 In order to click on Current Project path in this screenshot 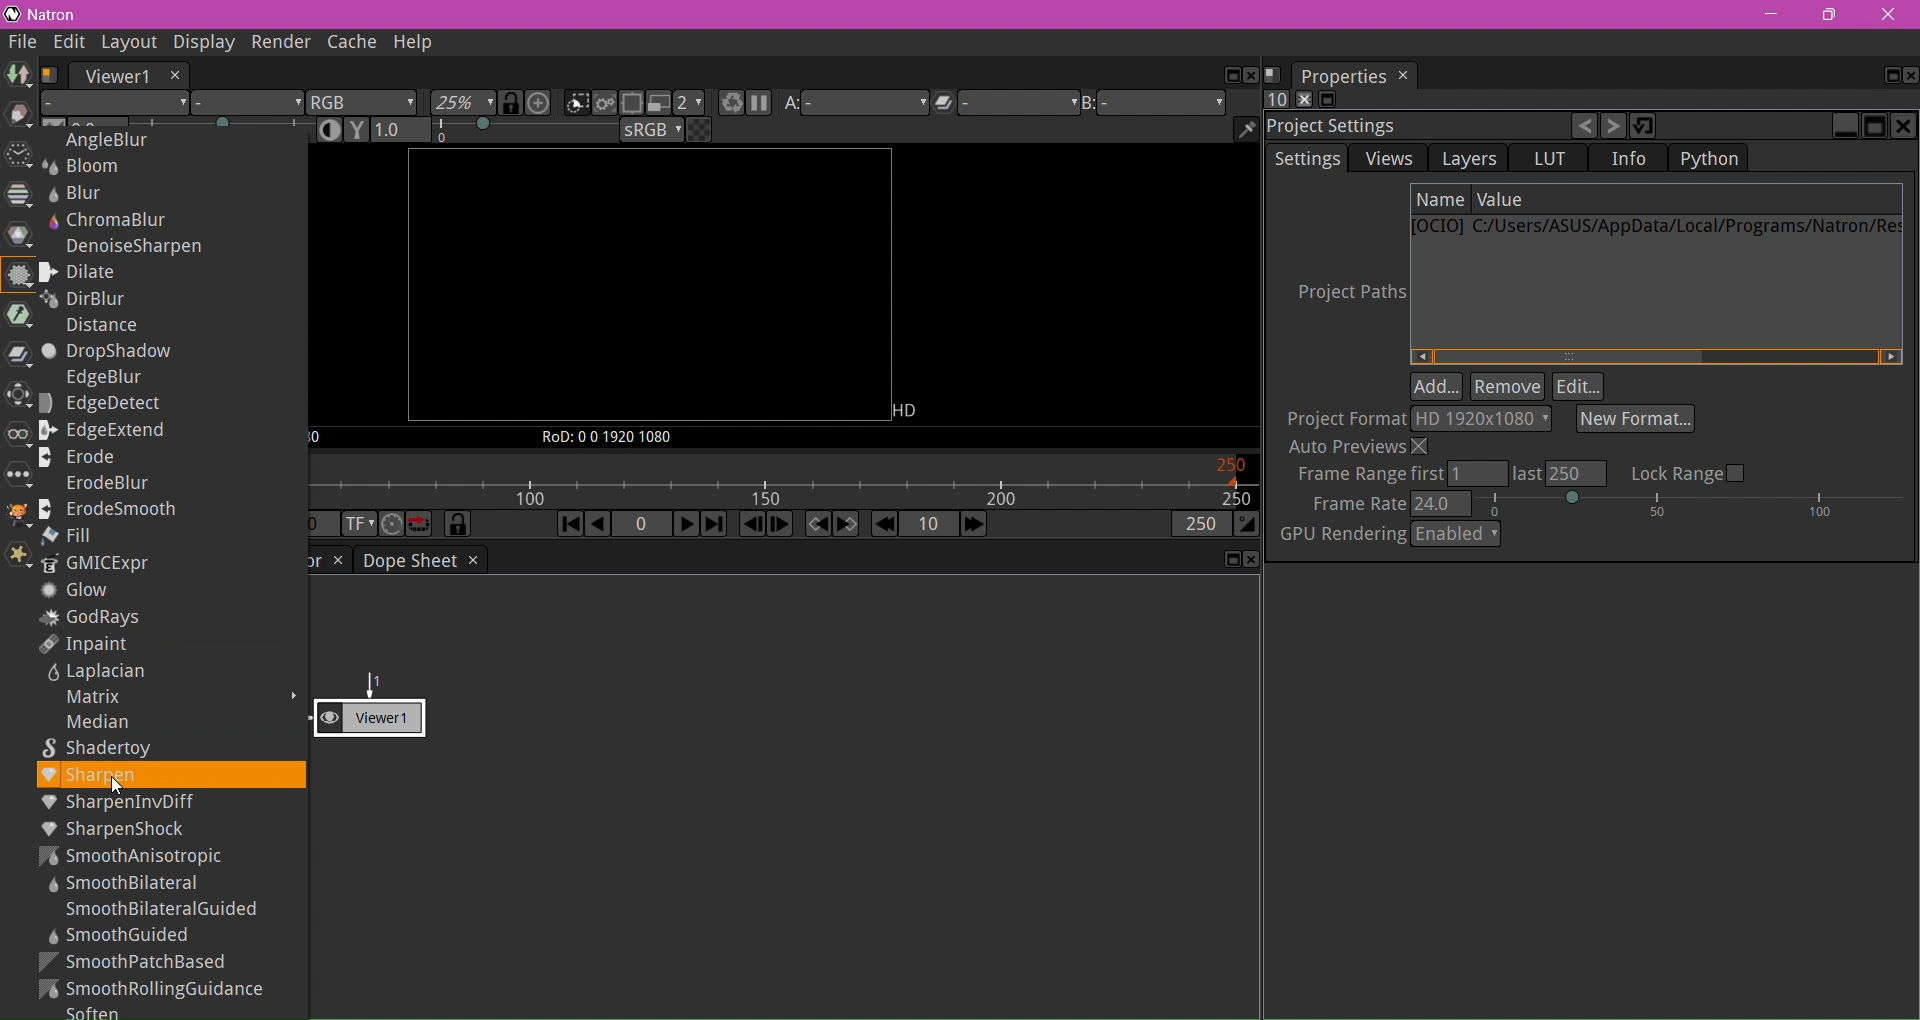, I will do `click(1655, 229)`.